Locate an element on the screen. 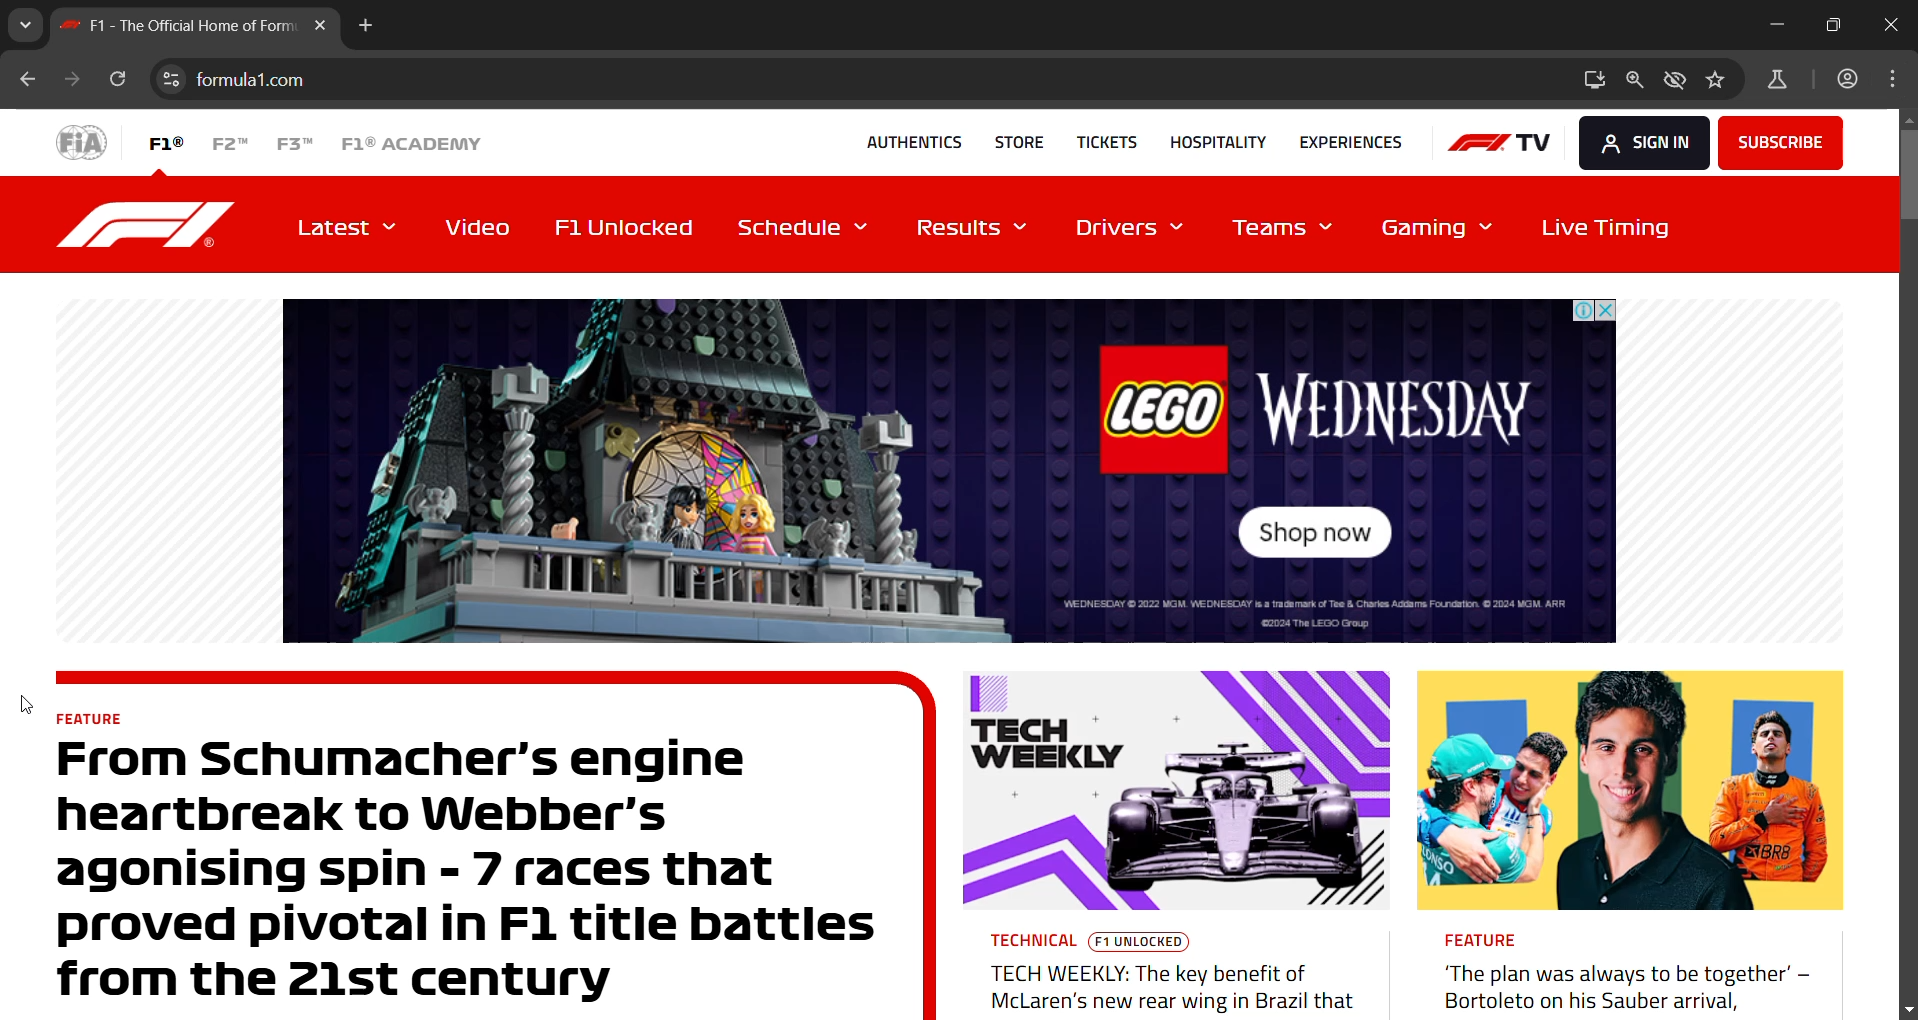 This screenshot has height=1020, width=1918. install f1 app is located at coordinates (1596, 78).